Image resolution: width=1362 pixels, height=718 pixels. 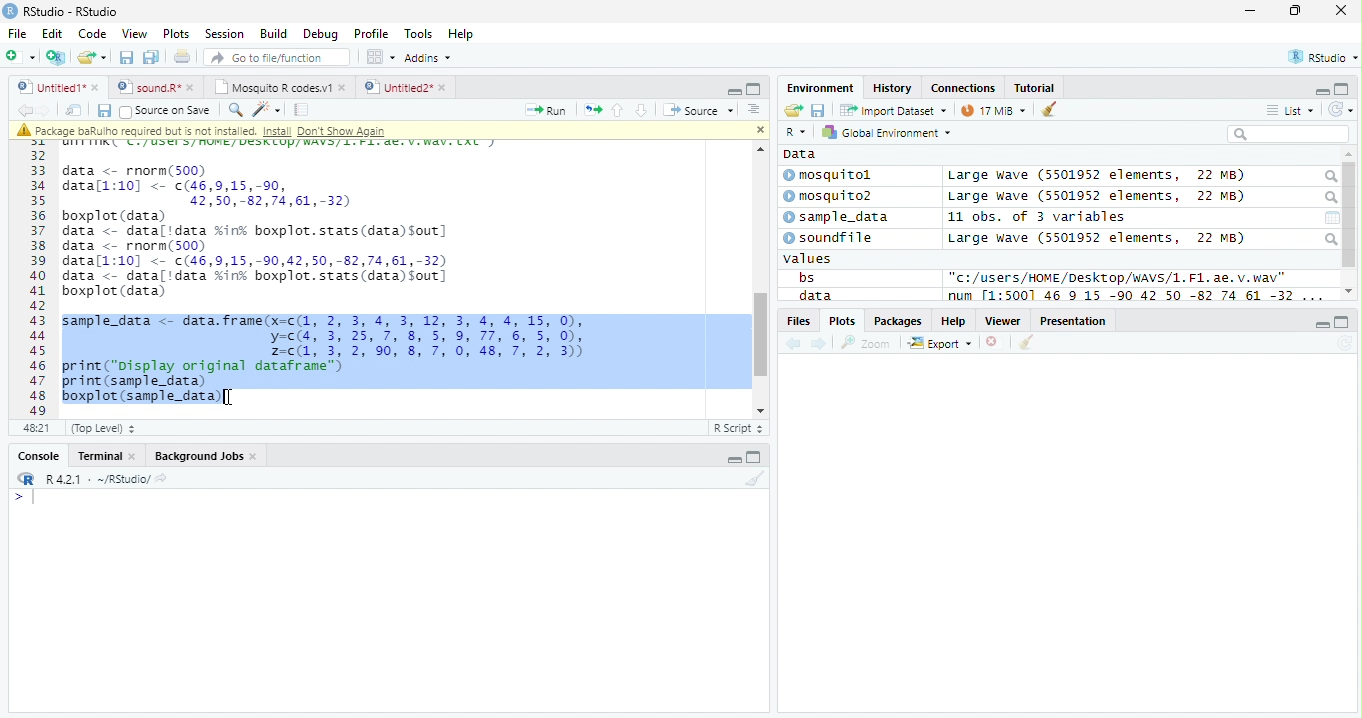 I want to click on minimize, so click(x=734, y=90).